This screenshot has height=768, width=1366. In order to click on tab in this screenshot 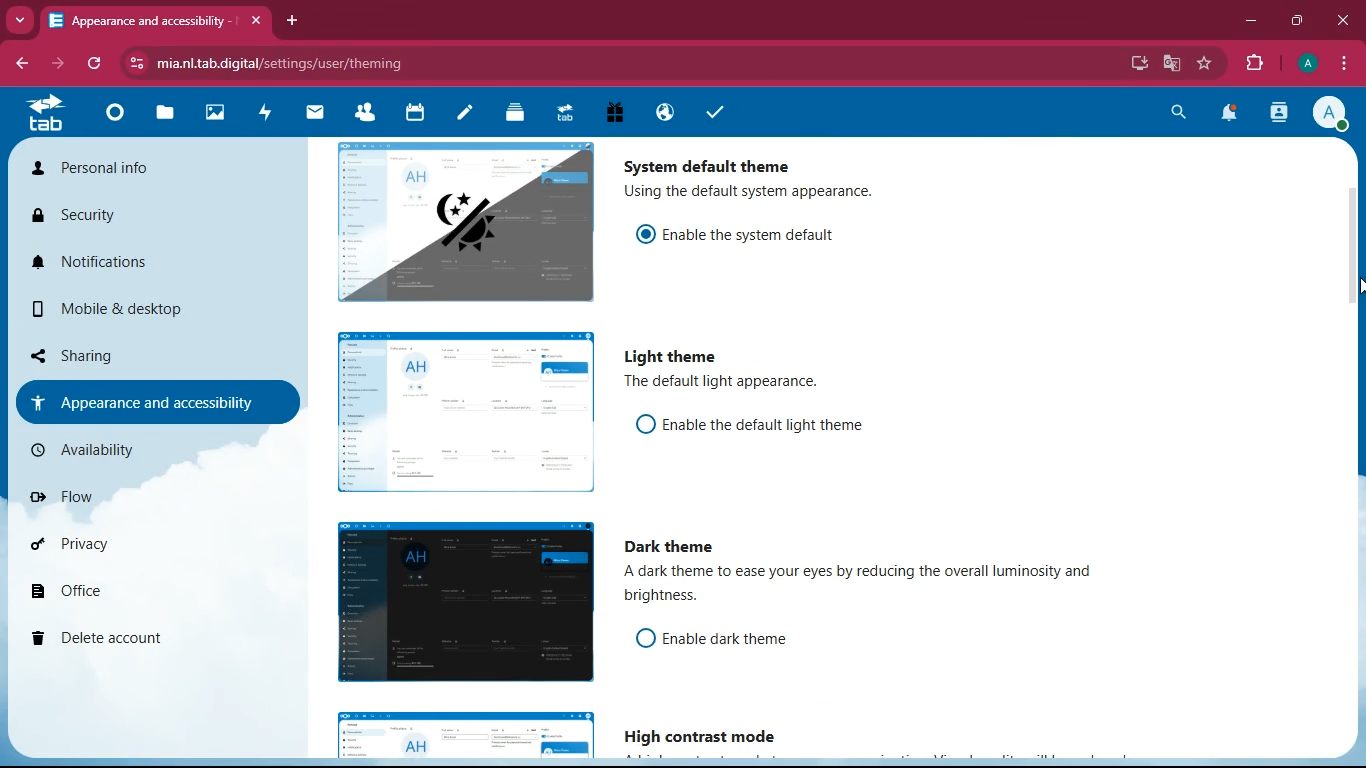, I will do `click(563, 111)`.